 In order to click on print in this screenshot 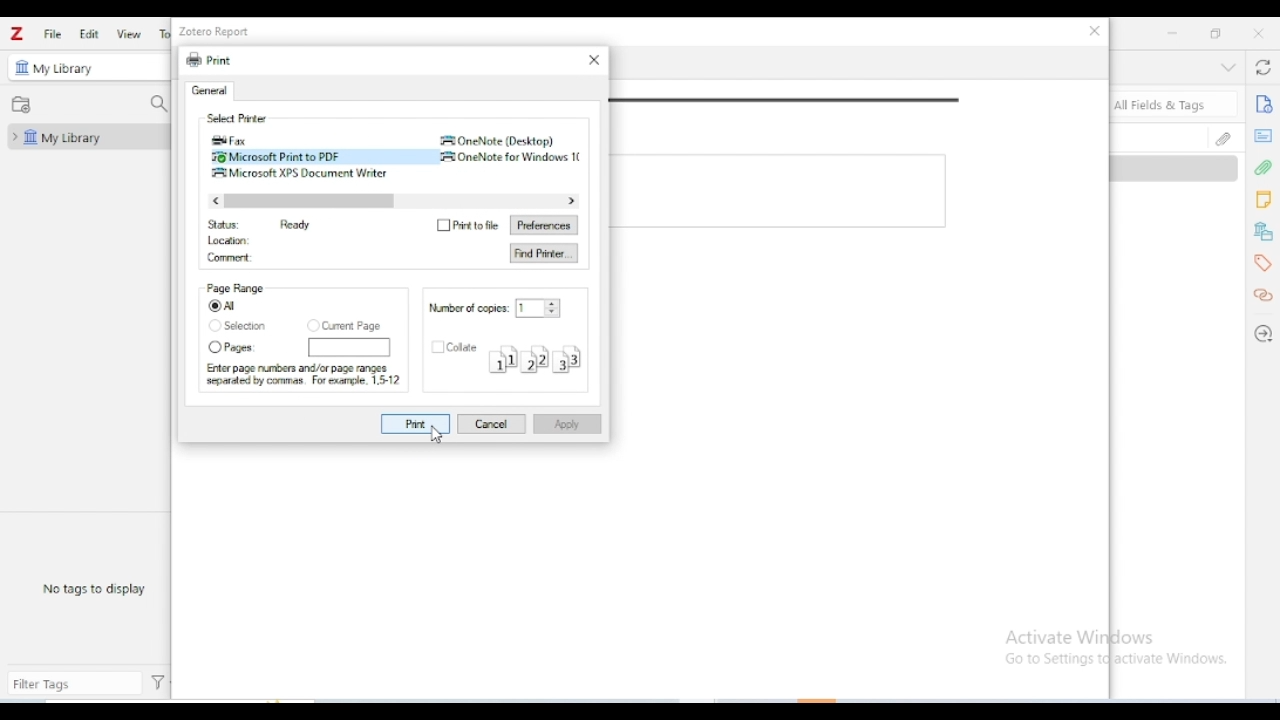, I will do `click(415, 424)`.